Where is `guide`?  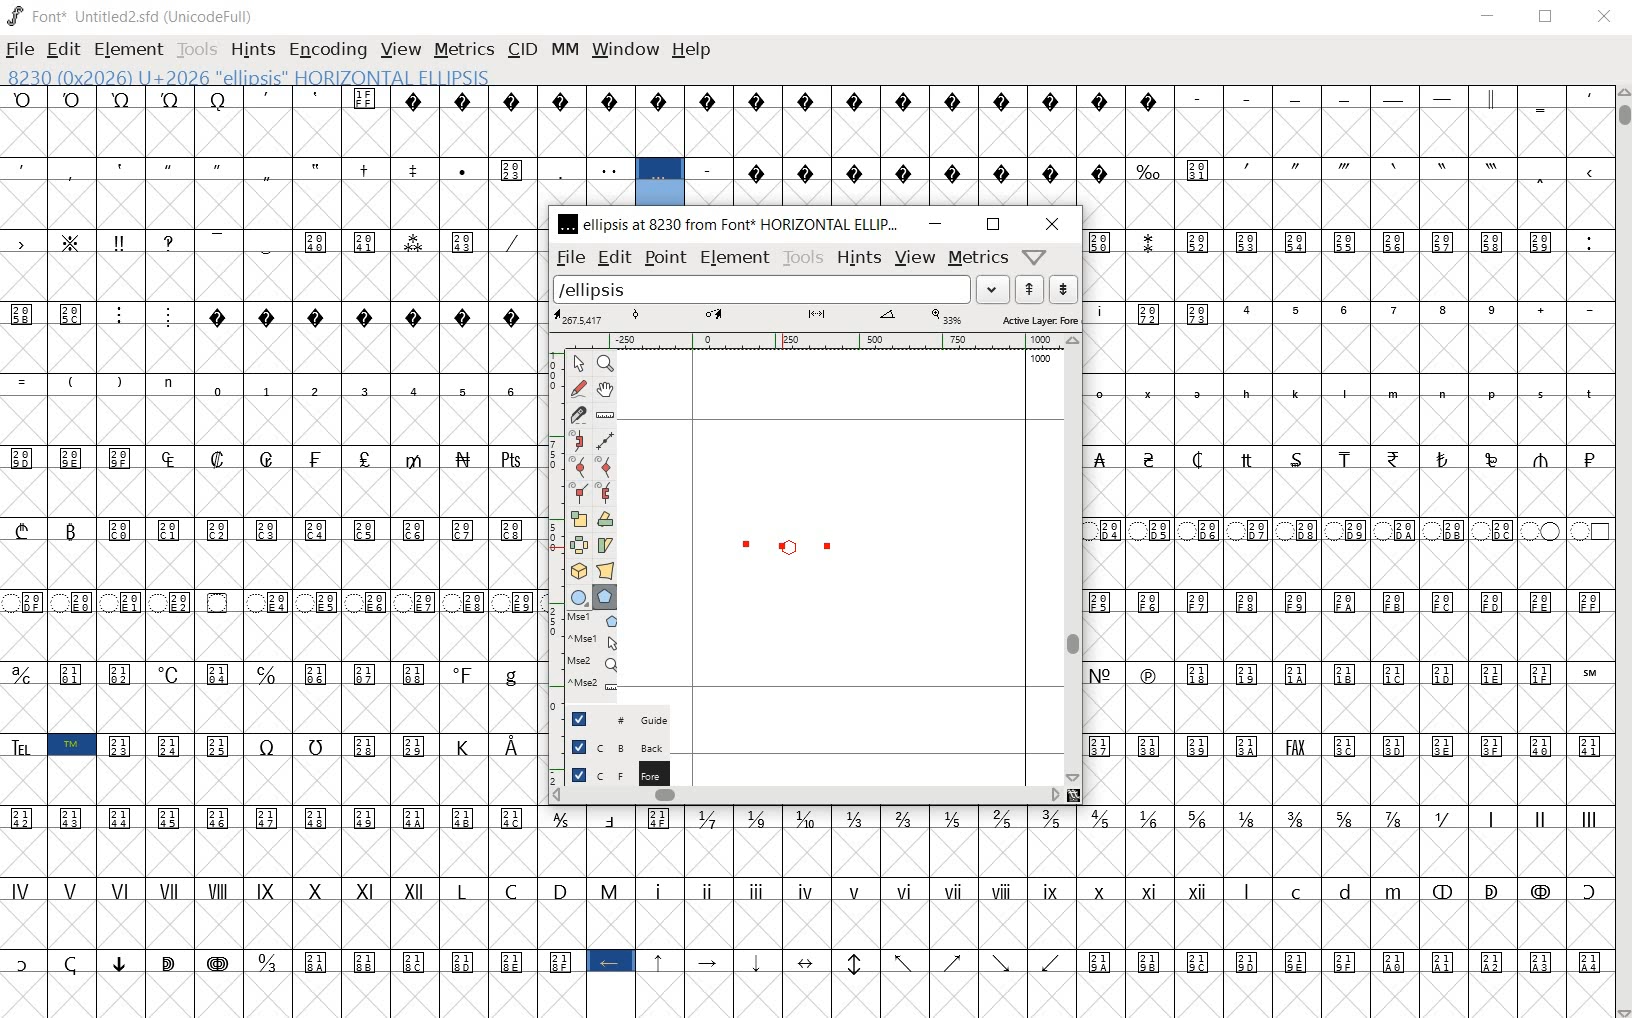
guide is located at coordinates (610, 718).